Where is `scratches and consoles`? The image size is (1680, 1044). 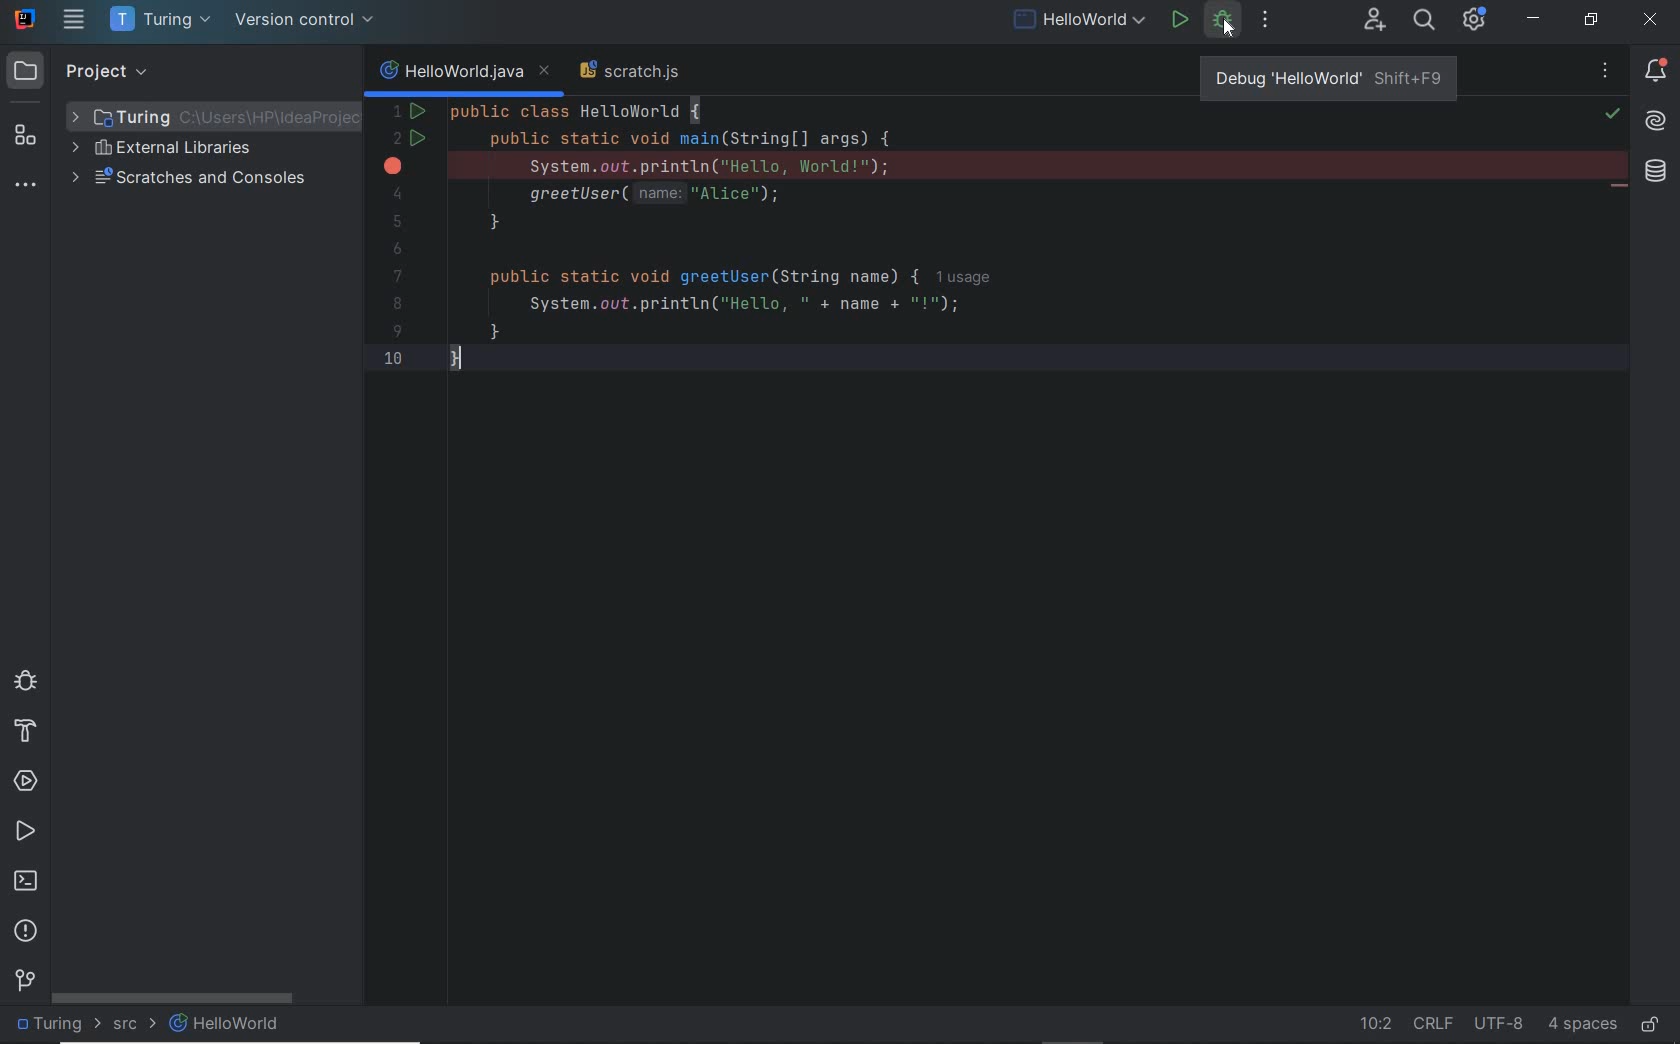
scratches and consoles is located at coordinates (193, 180).